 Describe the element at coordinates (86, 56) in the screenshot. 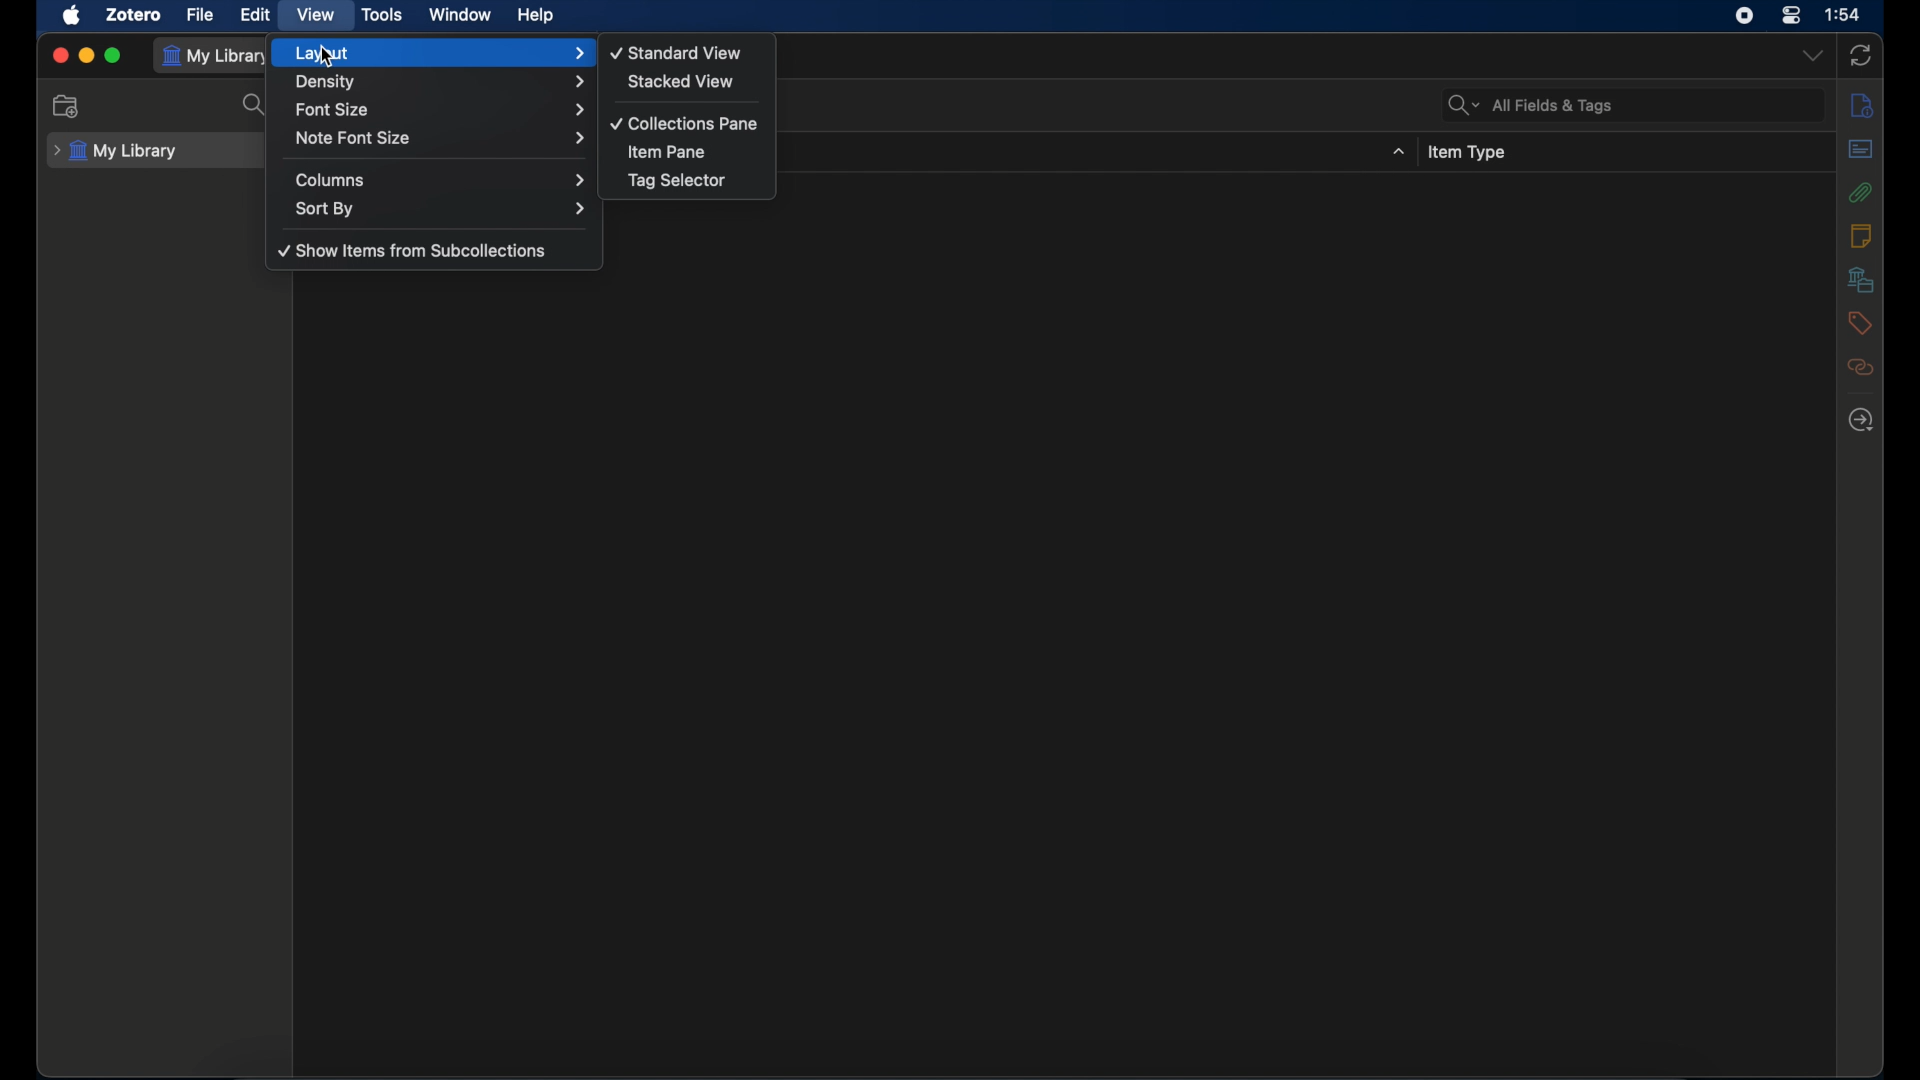

I see `minimize` at that location.